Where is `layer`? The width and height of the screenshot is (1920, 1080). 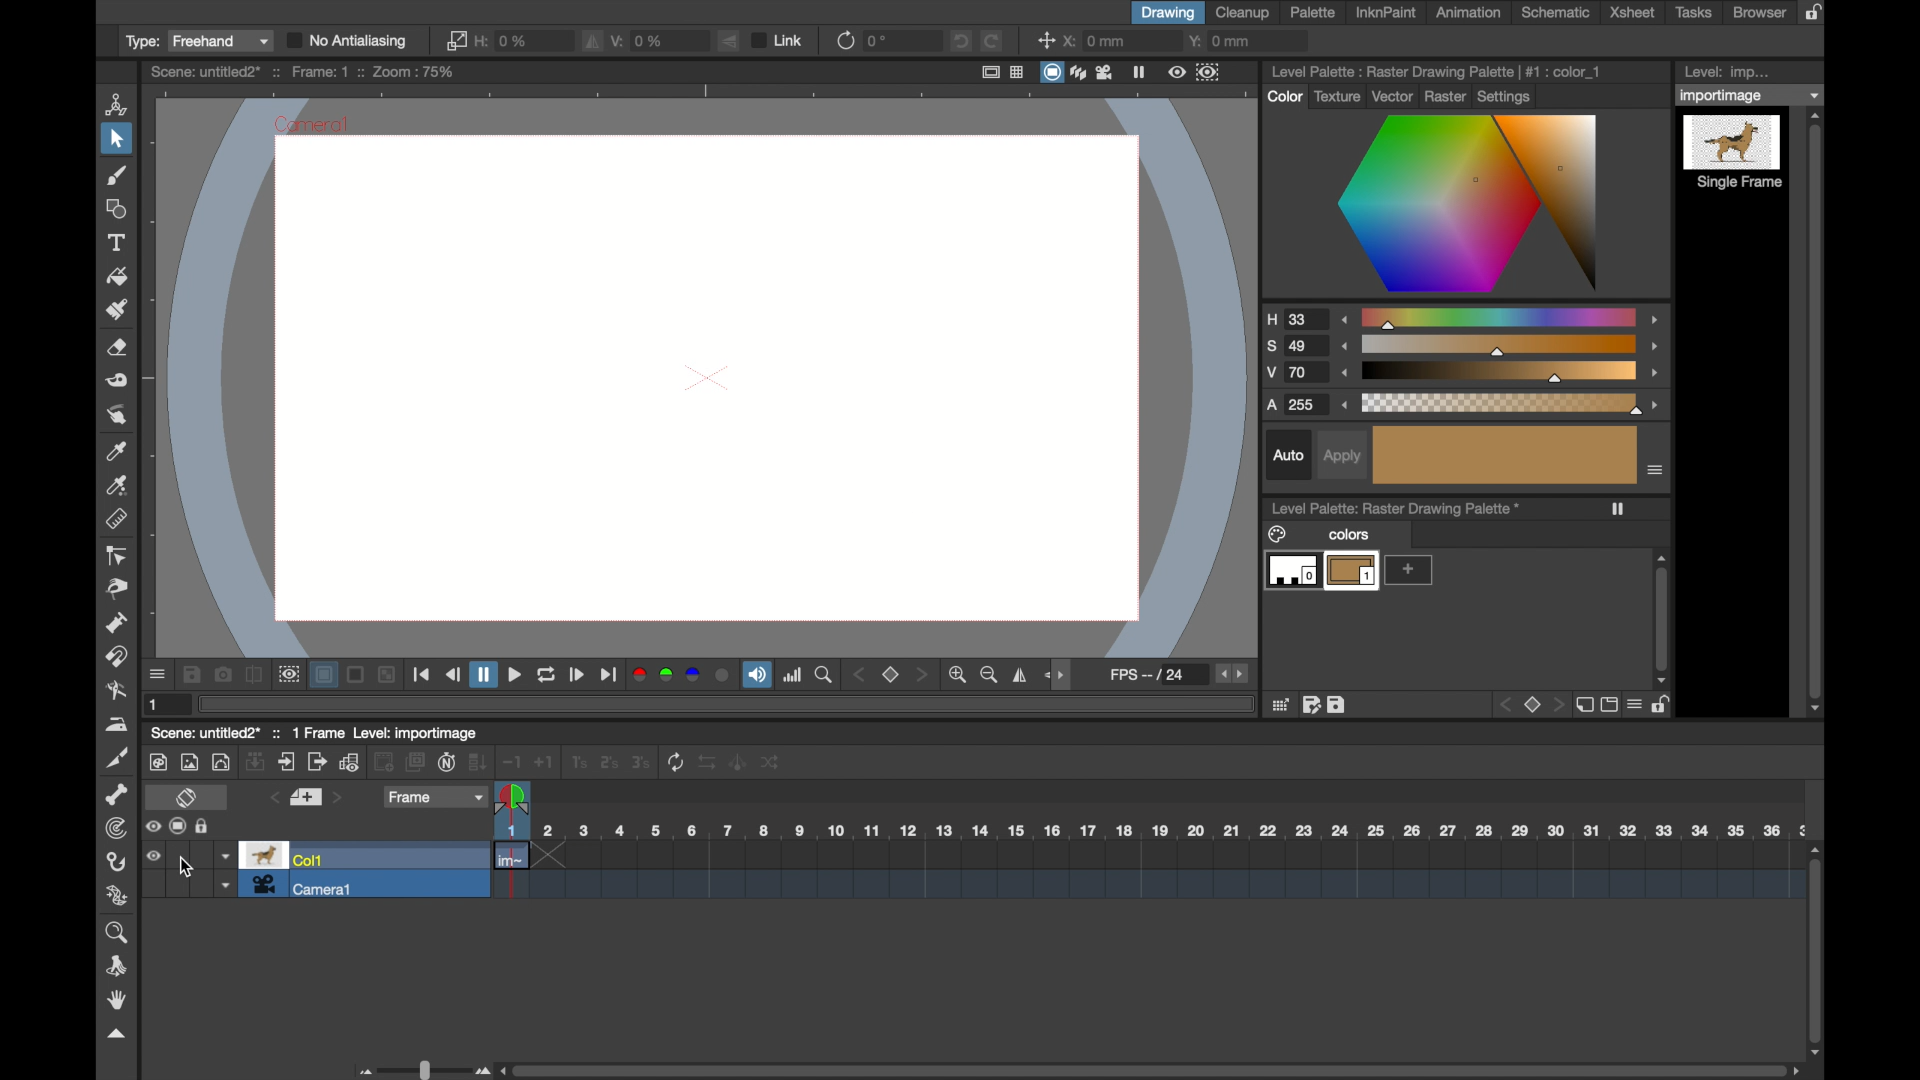 layer is located at coordinates (324, 675).